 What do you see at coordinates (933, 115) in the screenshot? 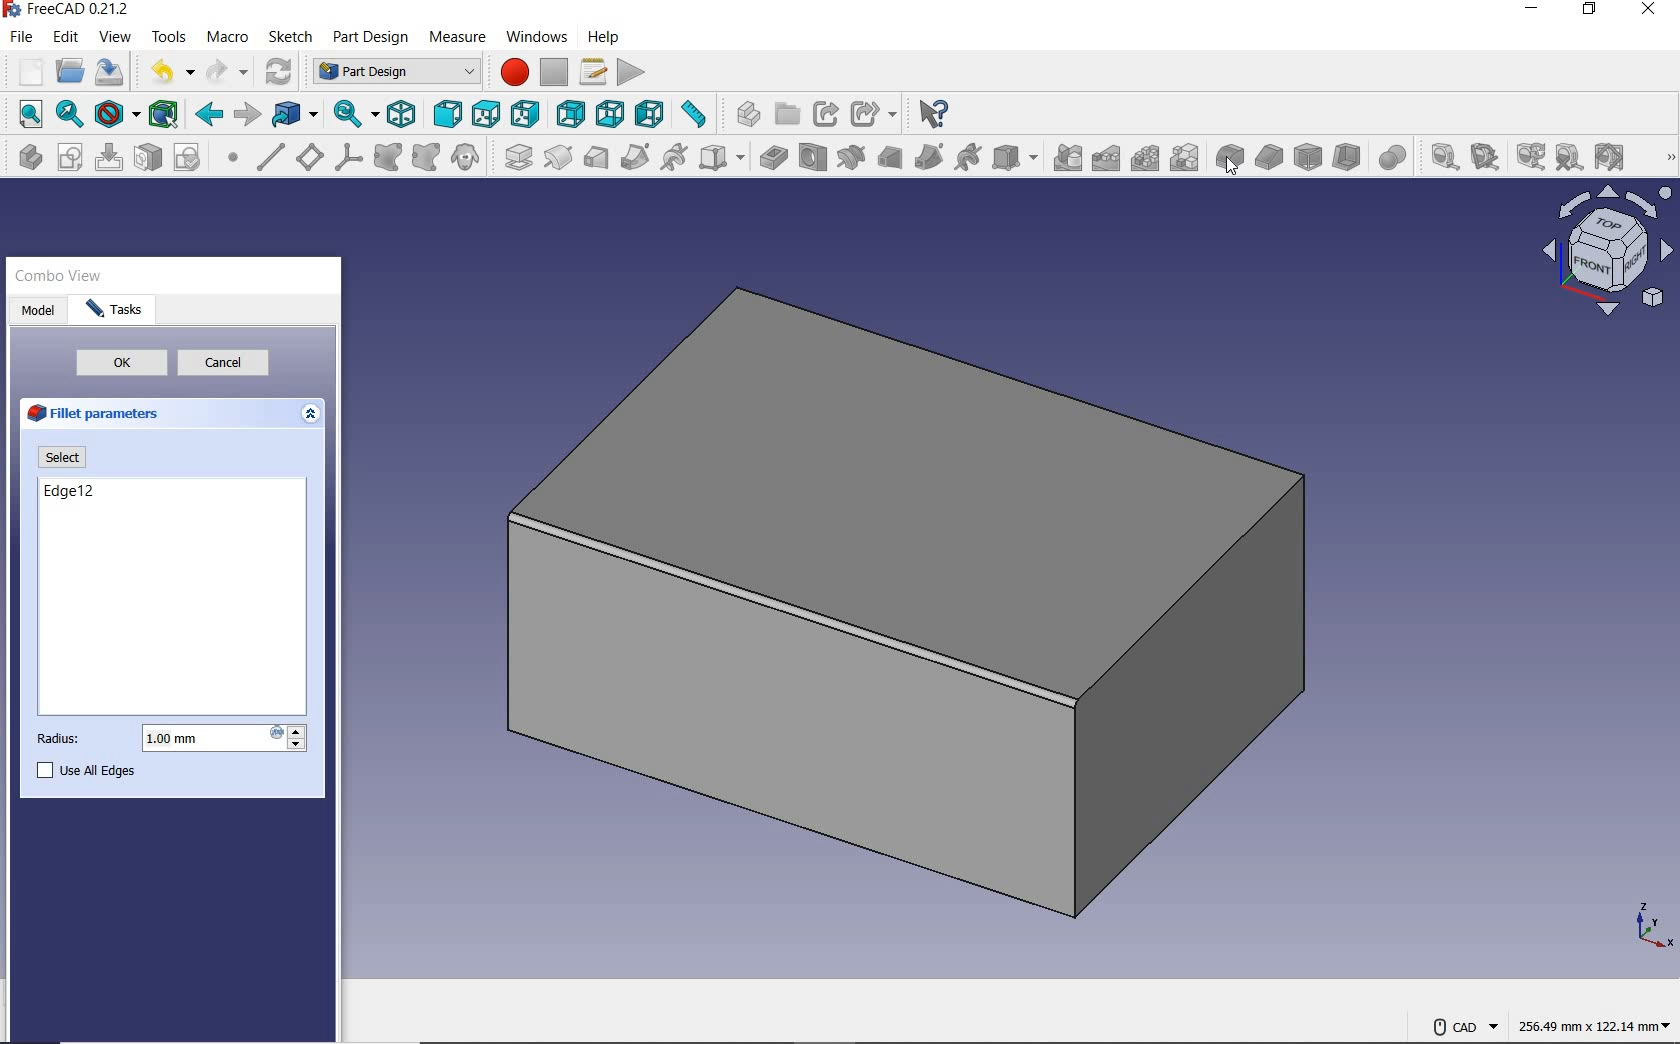
I see `what's this?` at bounding box center [933, 115].